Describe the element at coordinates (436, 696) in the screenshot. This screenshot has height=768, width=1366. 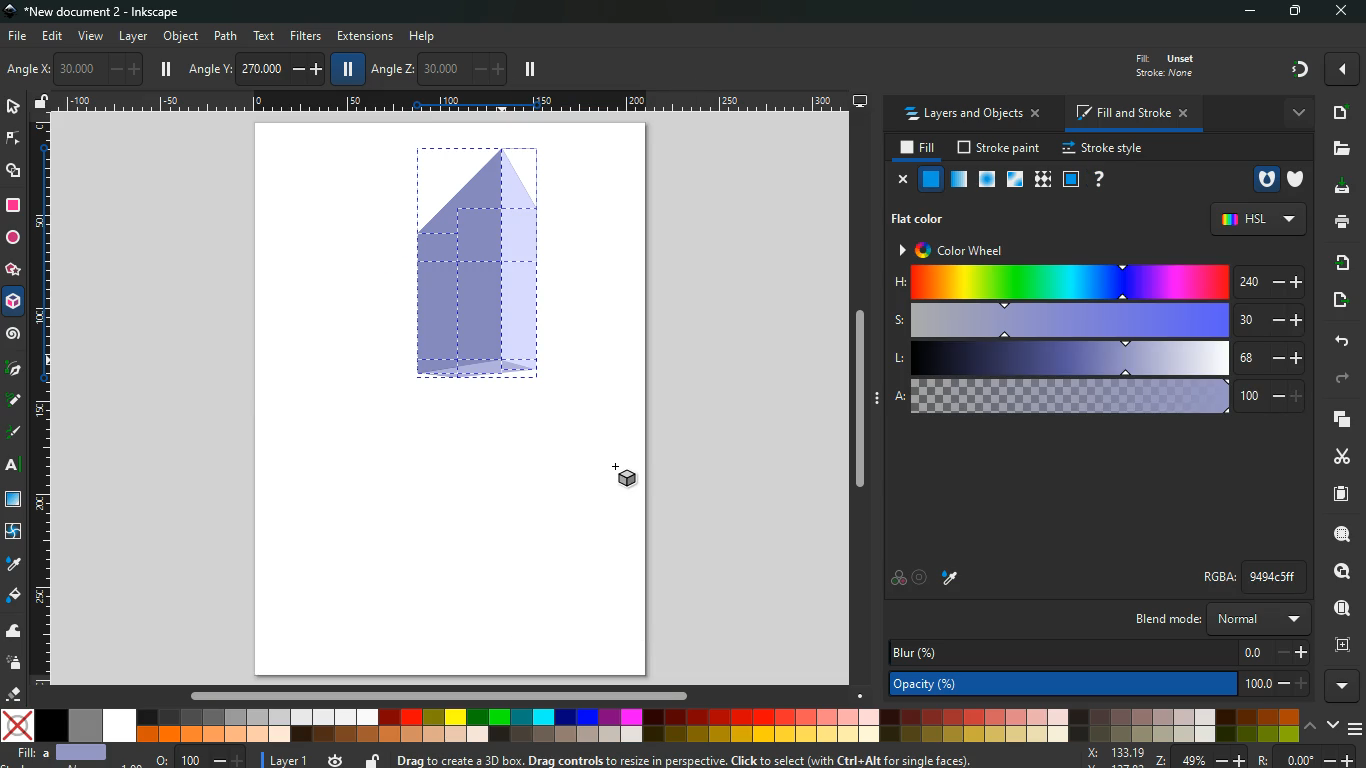
I see `Scroll bar` at that location.